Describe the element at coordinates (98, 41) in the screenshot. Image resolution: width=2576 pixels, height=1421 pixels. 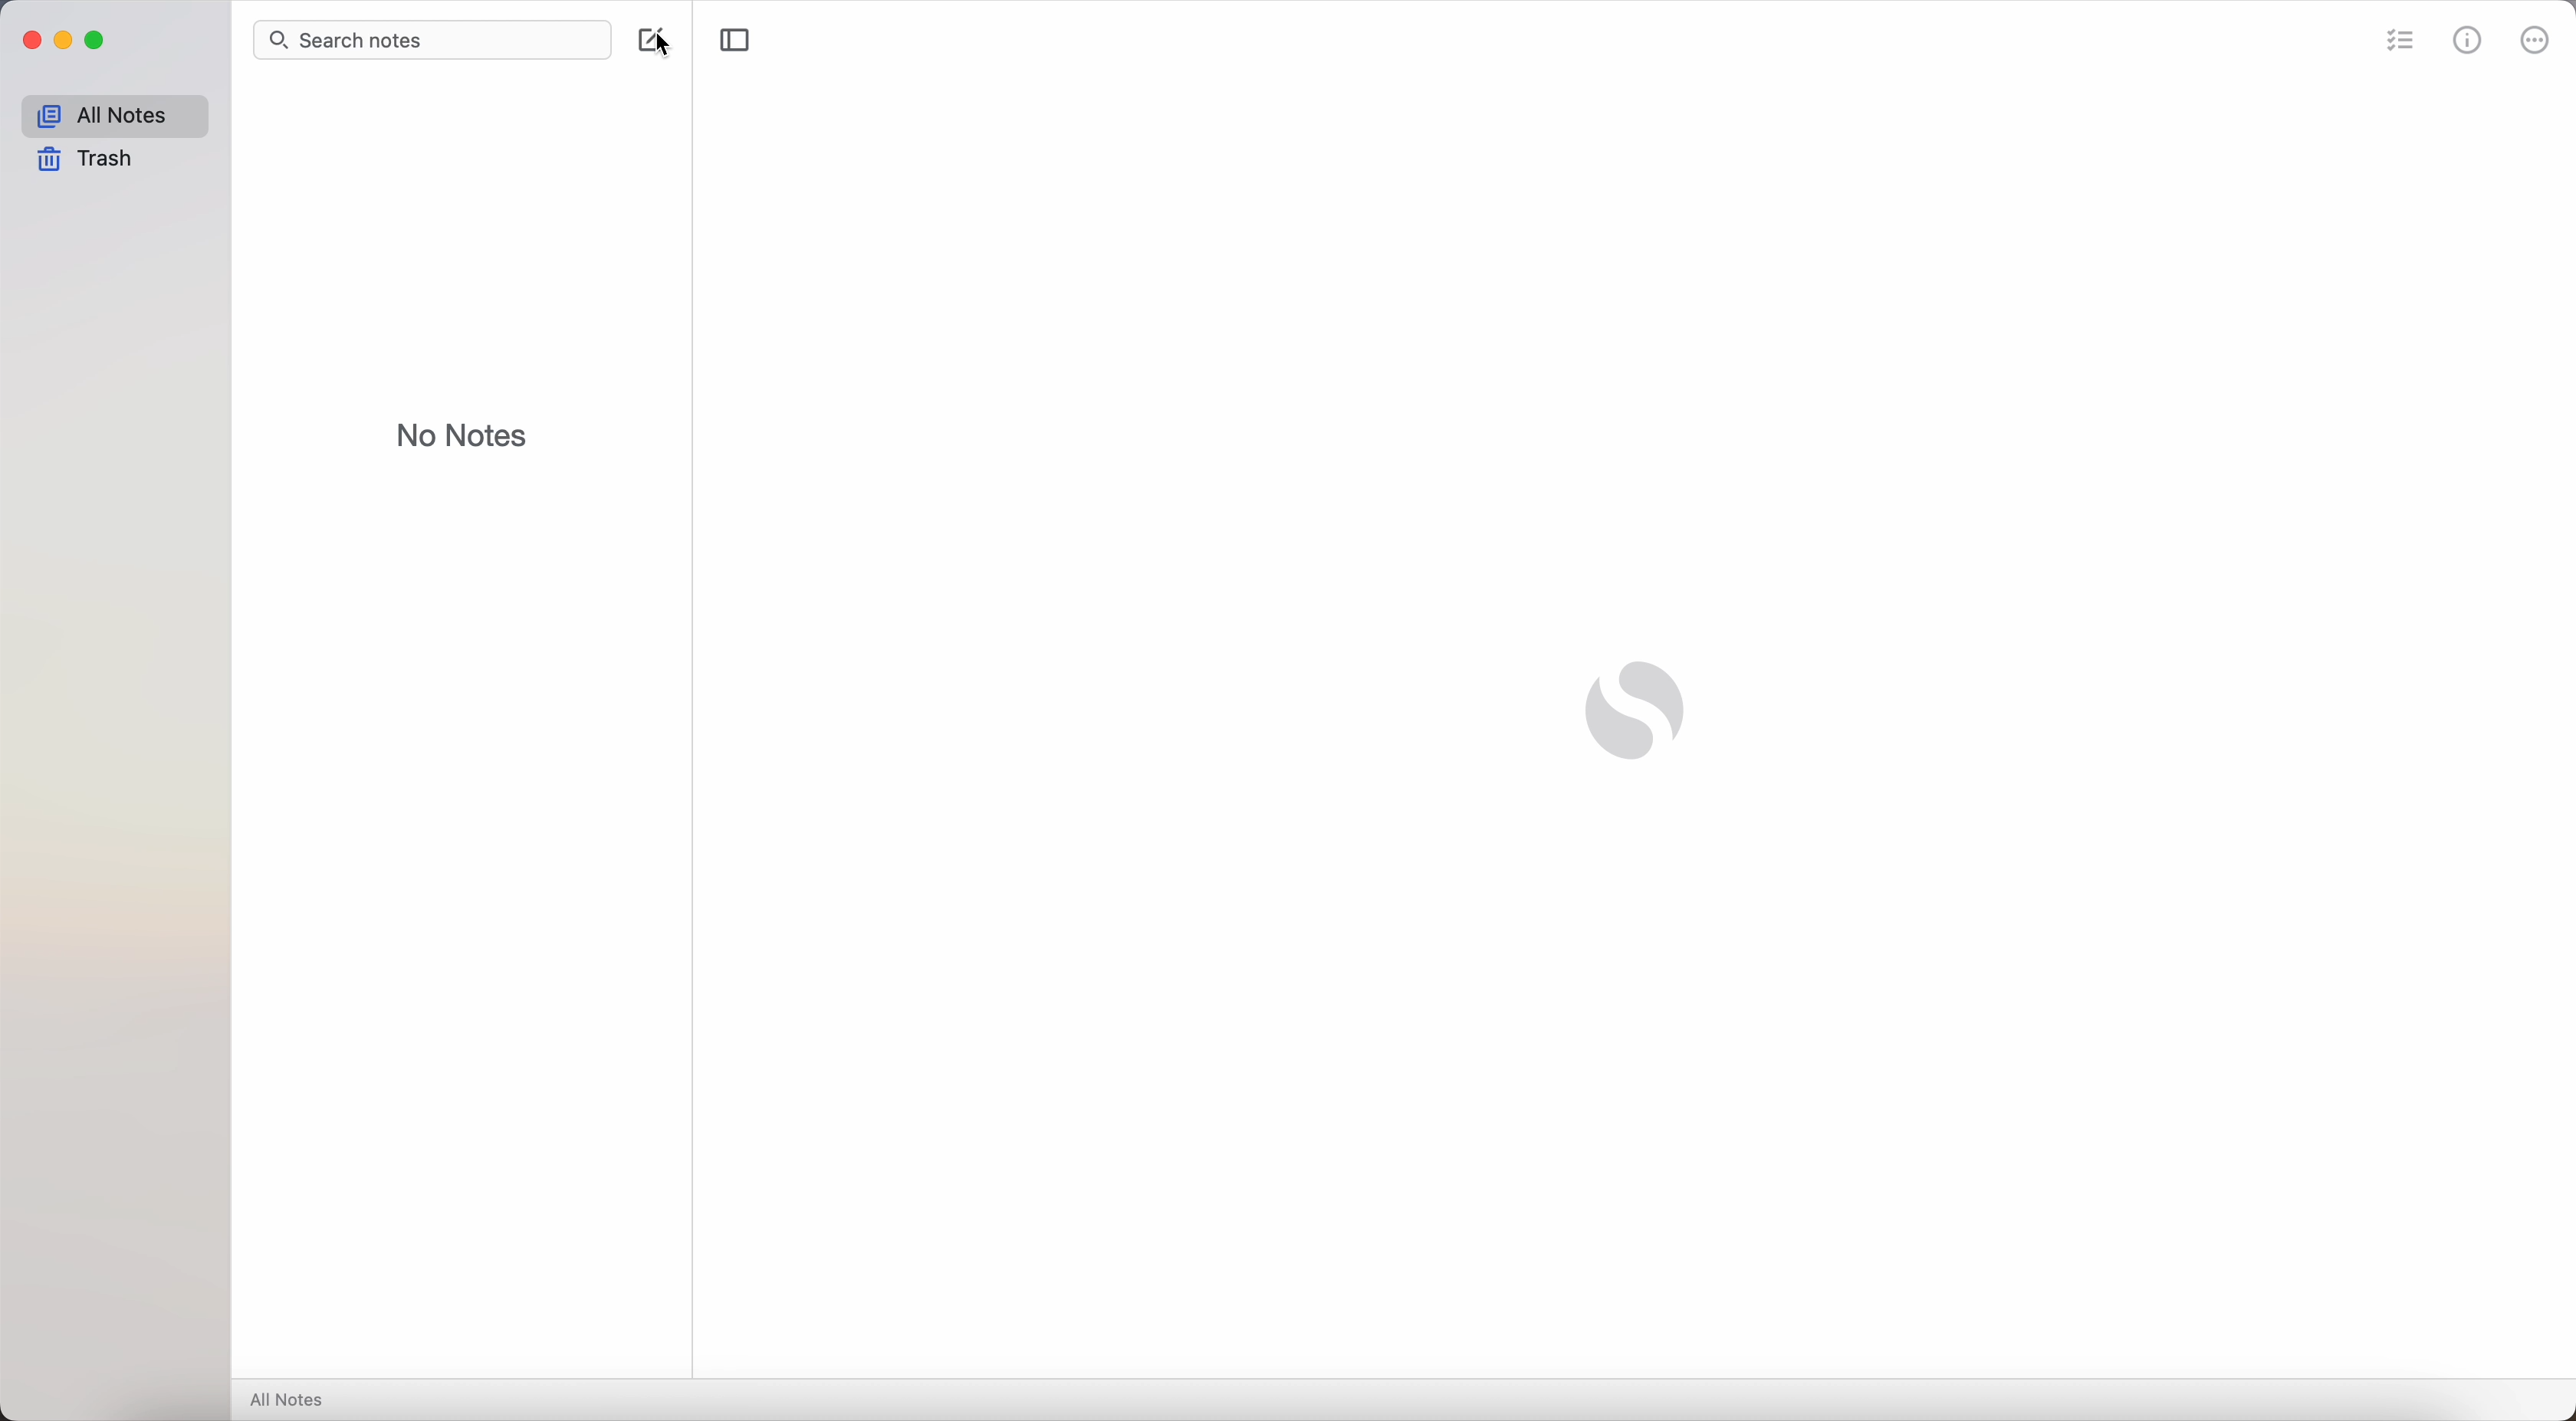
I see `maximize Simplenote` at that location.